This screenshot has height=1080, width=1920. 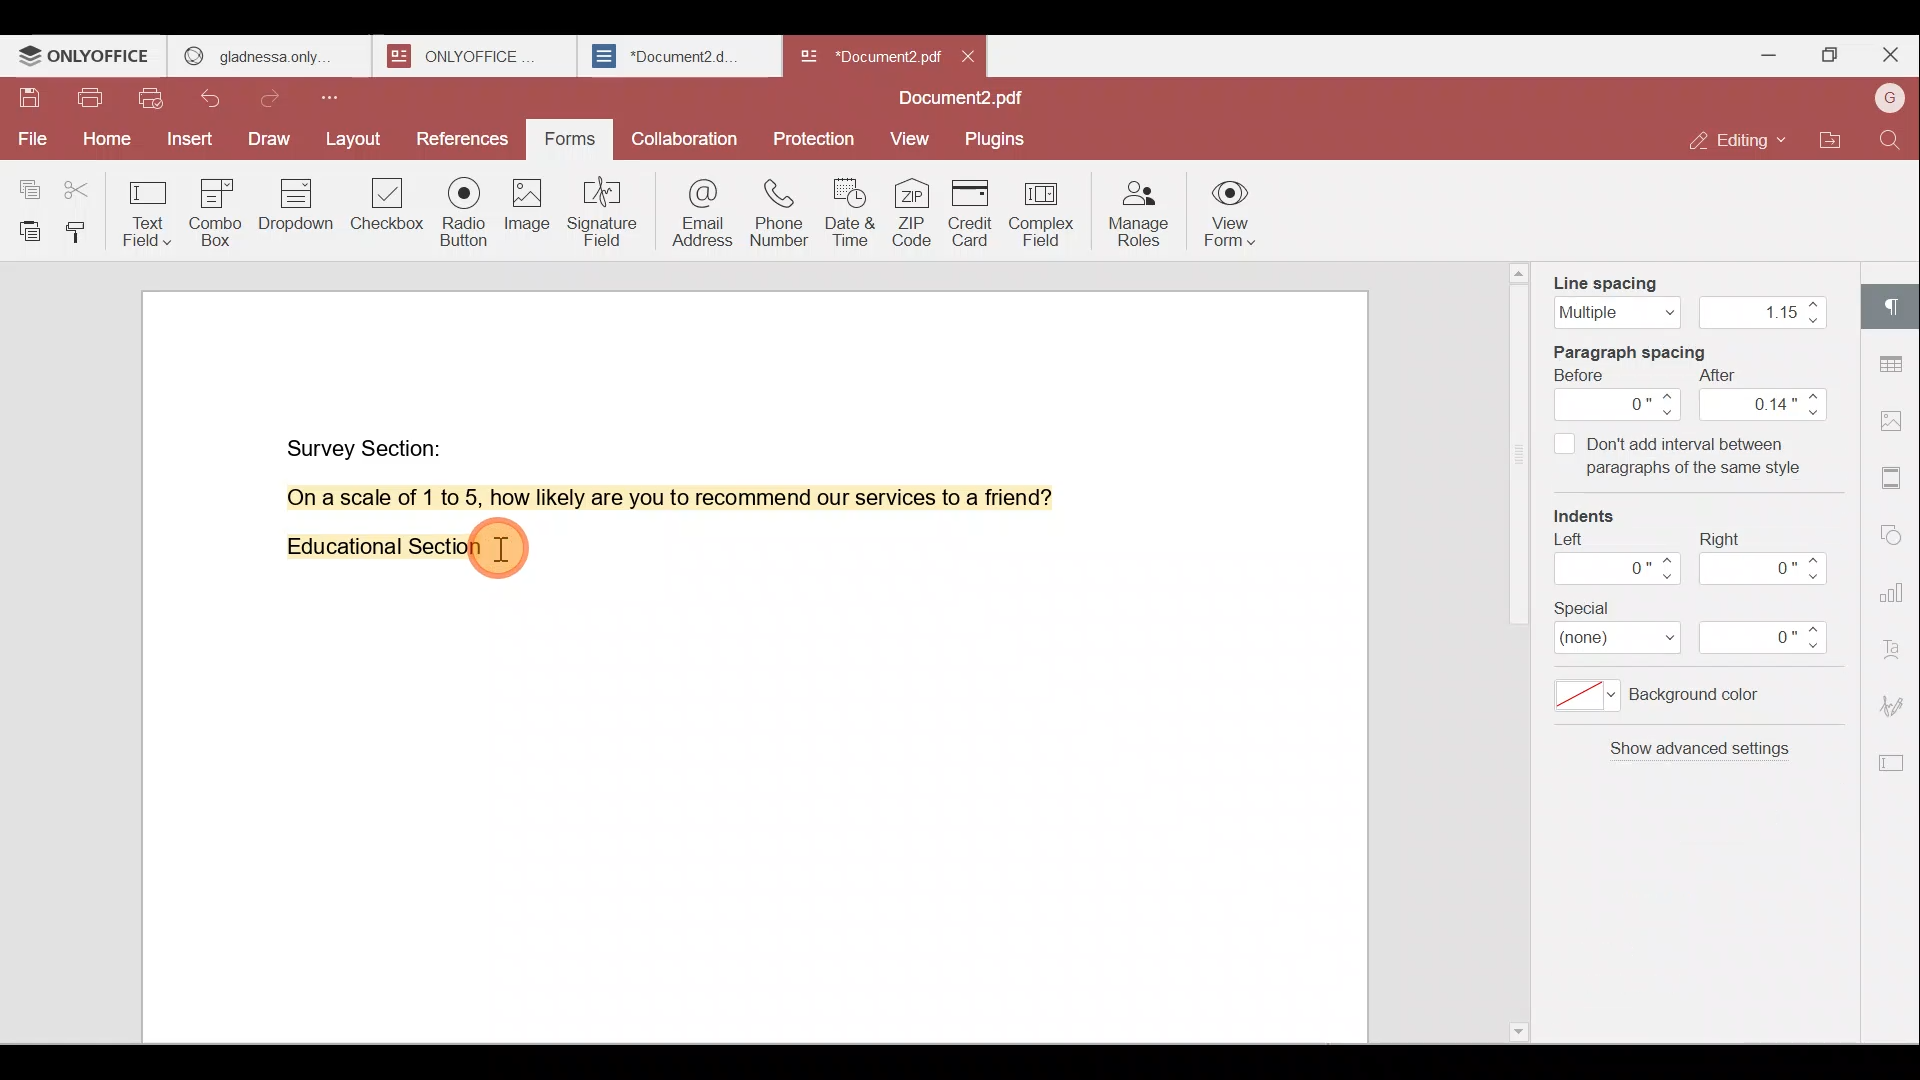 What do you see at coordinates (1619, 395) in the screenshot?
I see `Before` at bounding box center [1619, 395].